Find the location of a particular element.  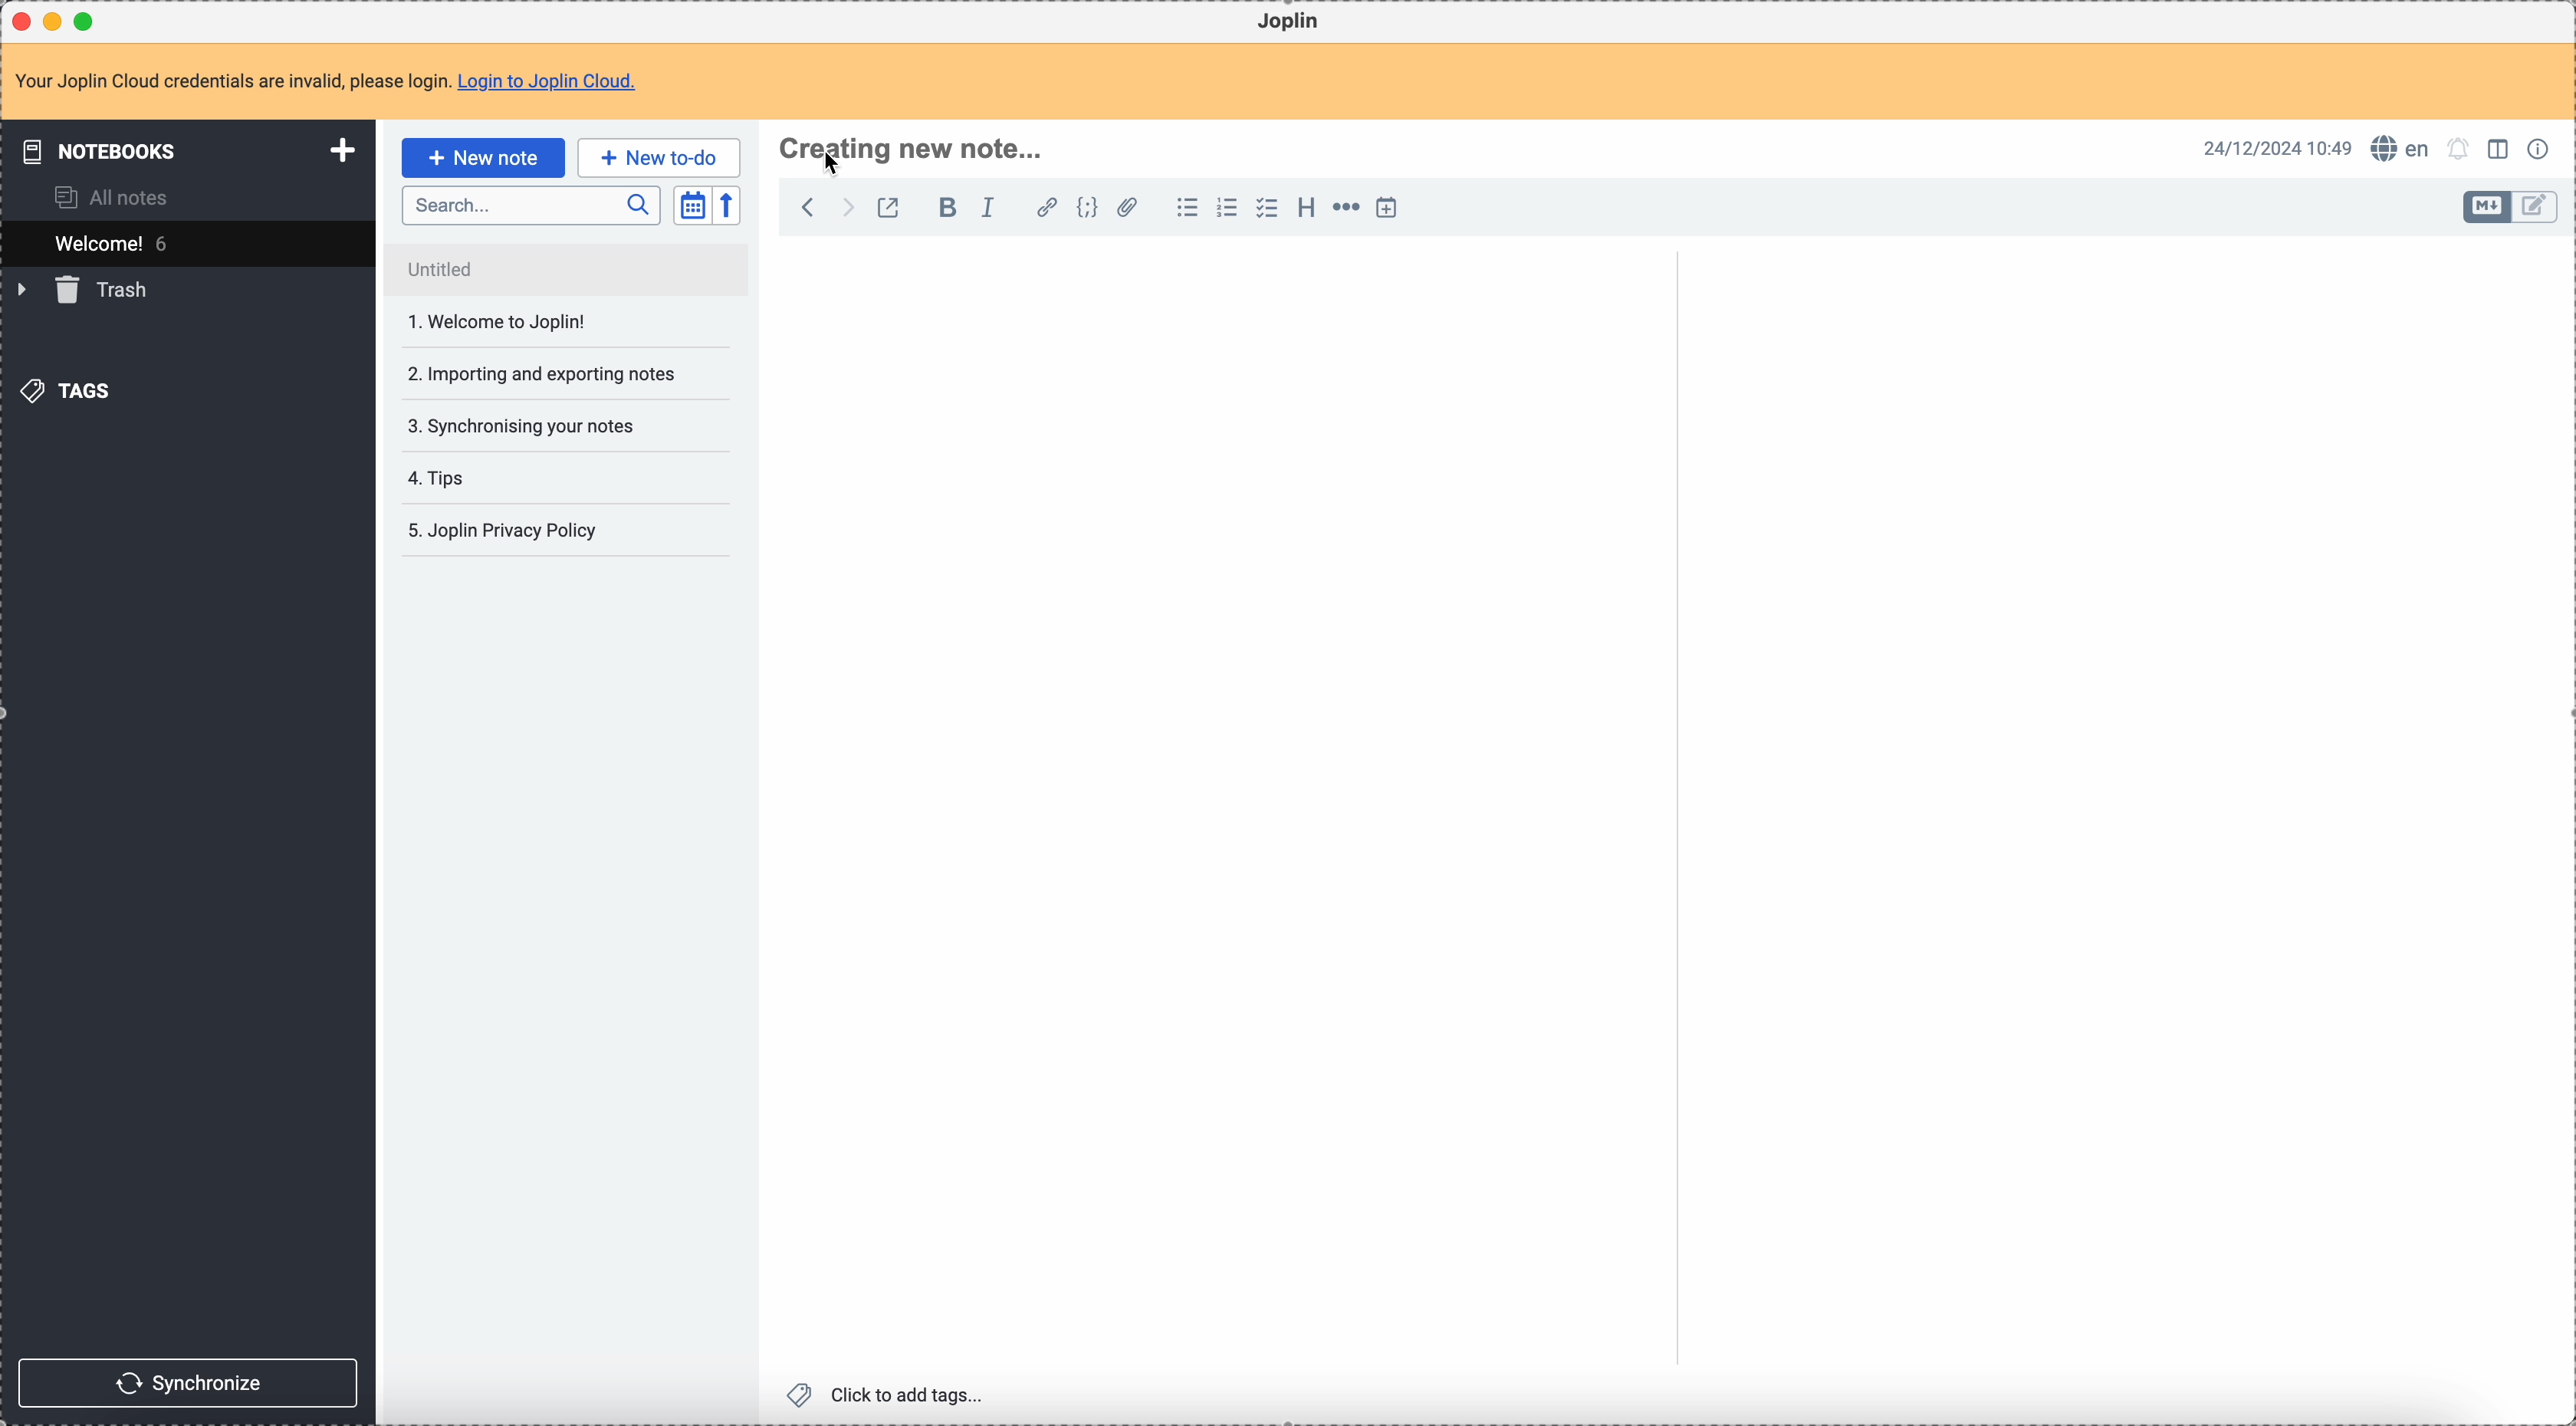

hyperlink is located at coordinates (1047, 209).